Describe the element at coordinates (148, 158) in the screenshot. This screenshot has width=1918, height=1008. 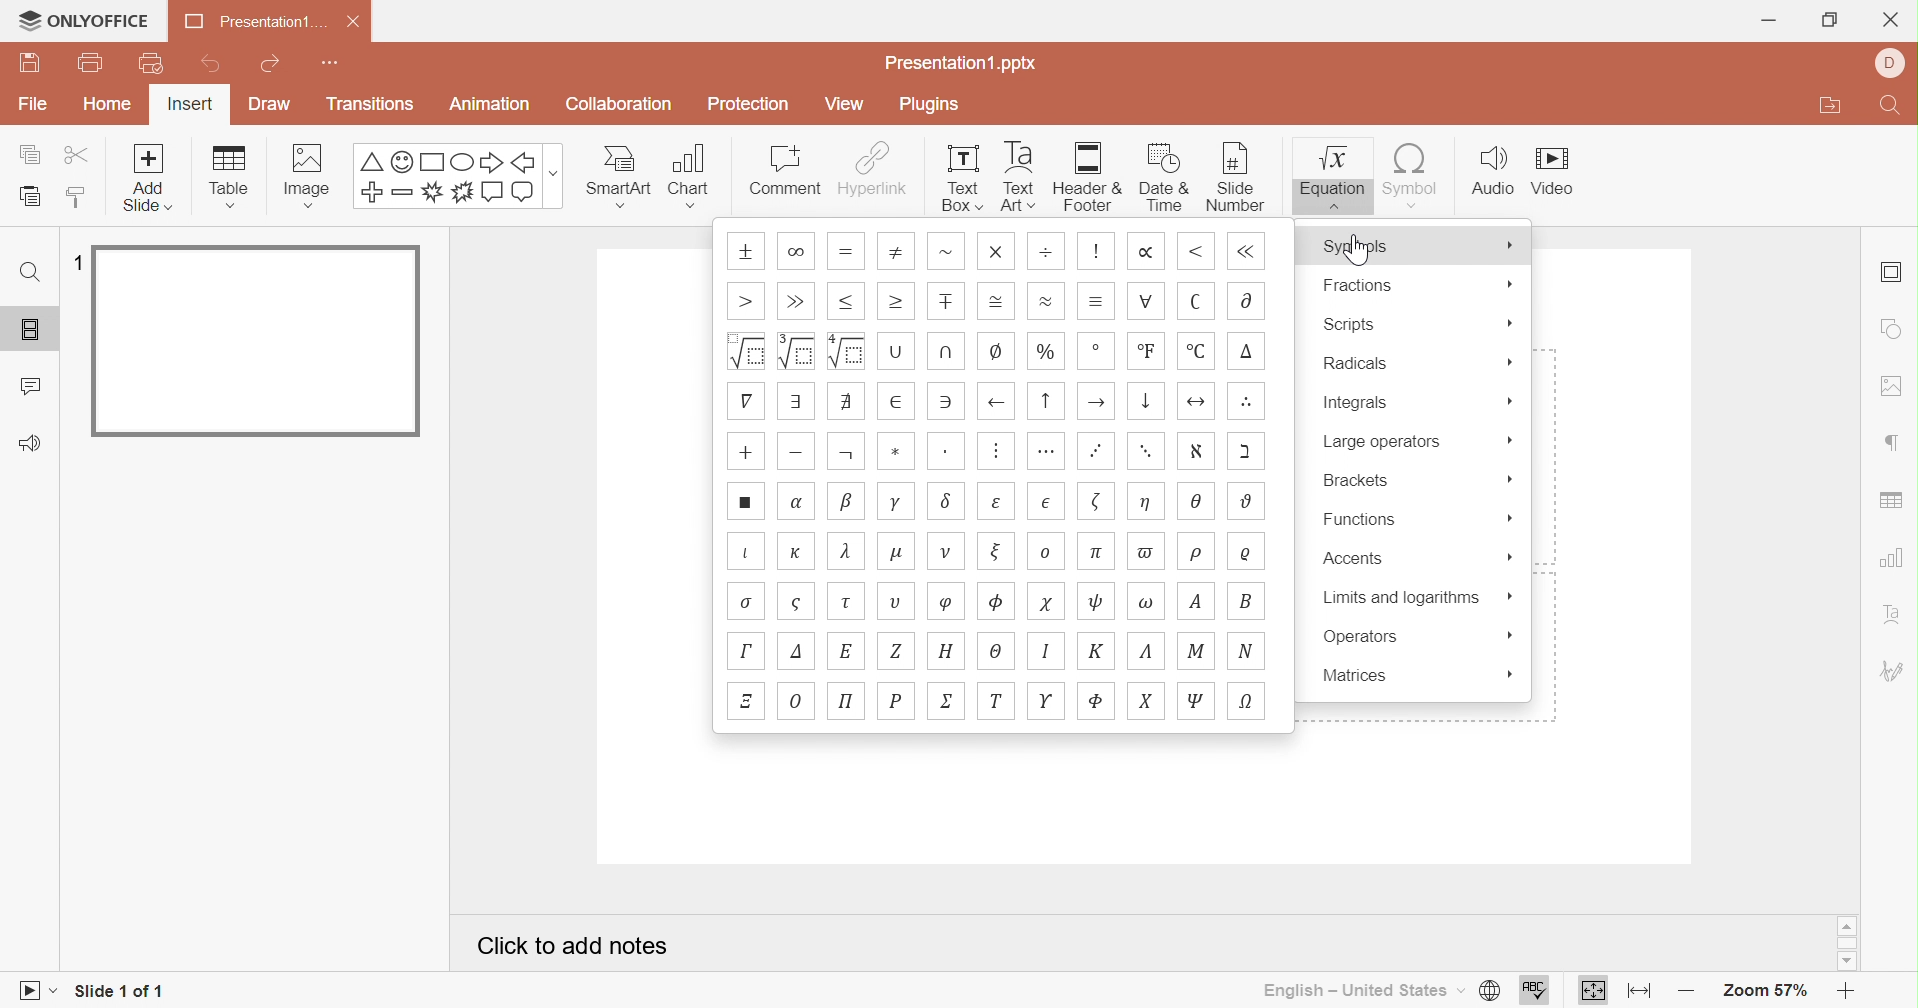
I see `add slide` at that location.